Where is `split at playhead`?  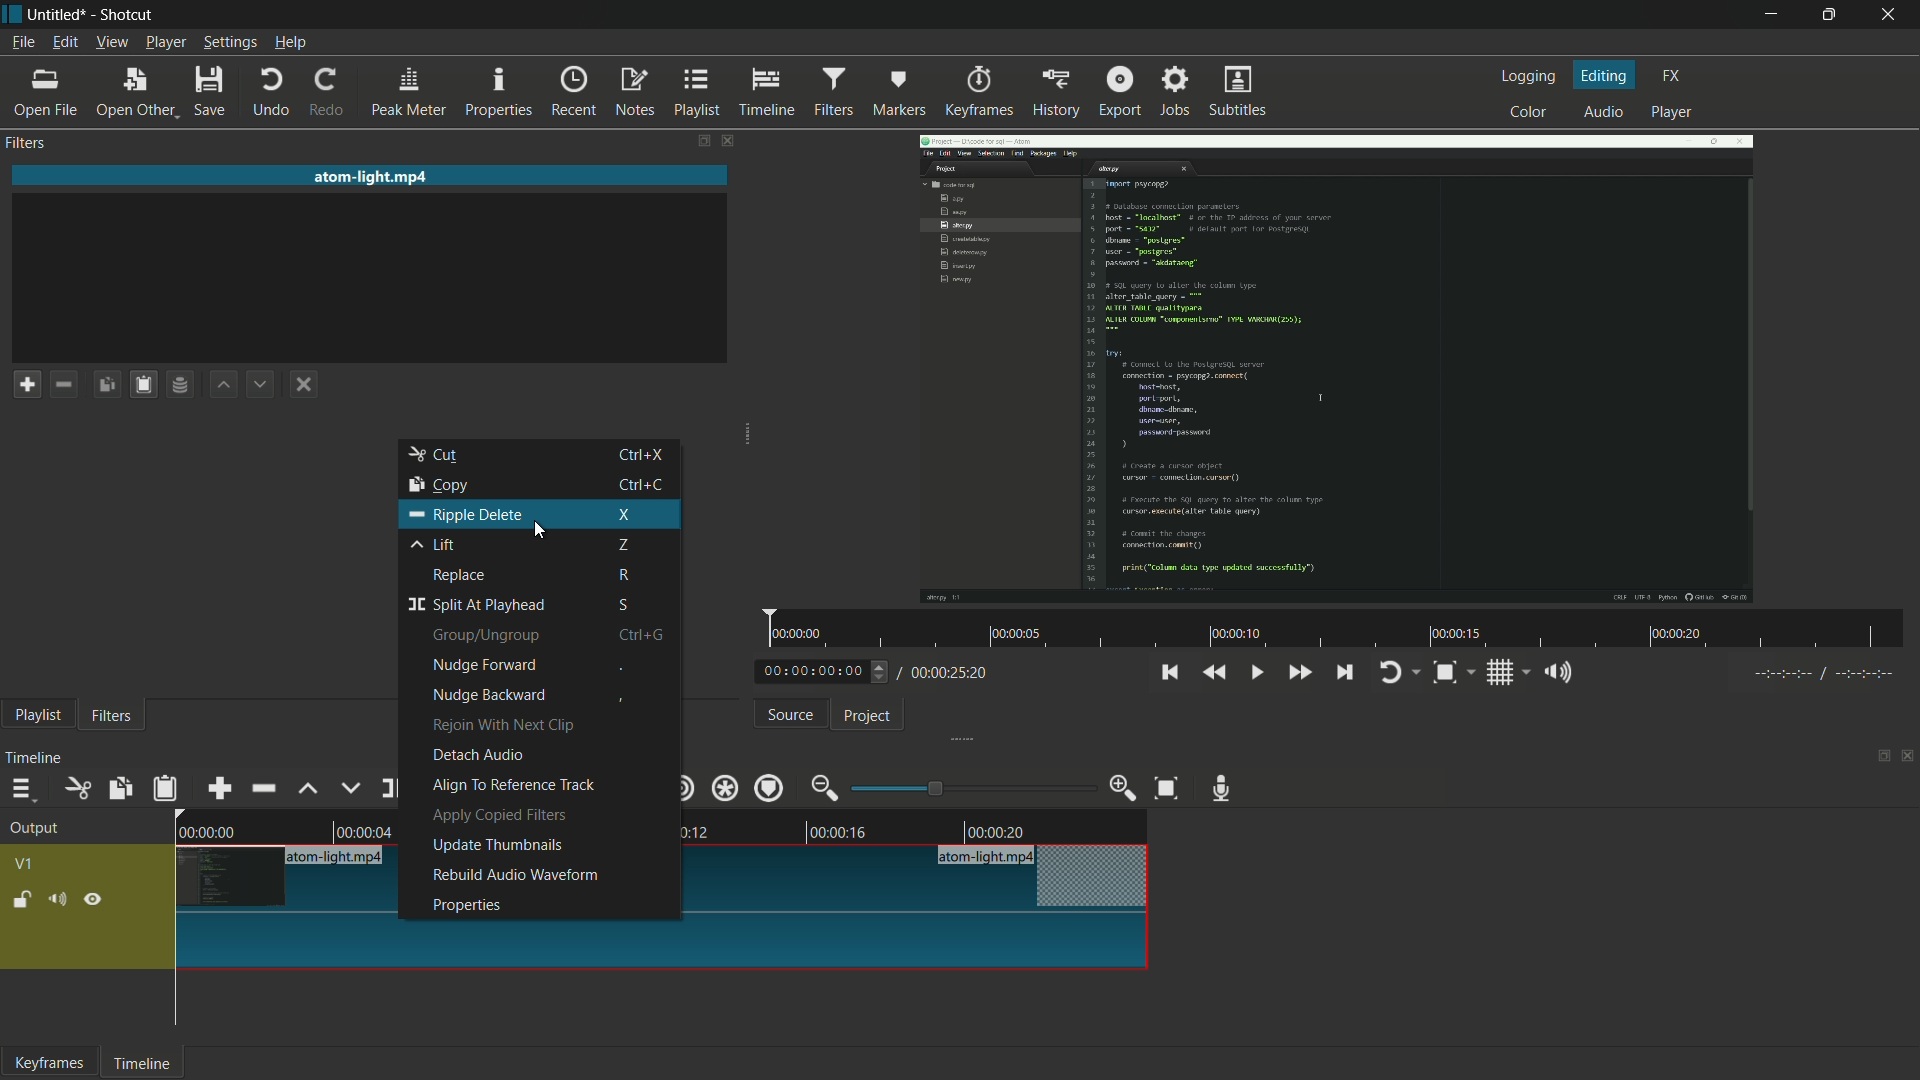
split at playhead is located at coordinates (536, 603).